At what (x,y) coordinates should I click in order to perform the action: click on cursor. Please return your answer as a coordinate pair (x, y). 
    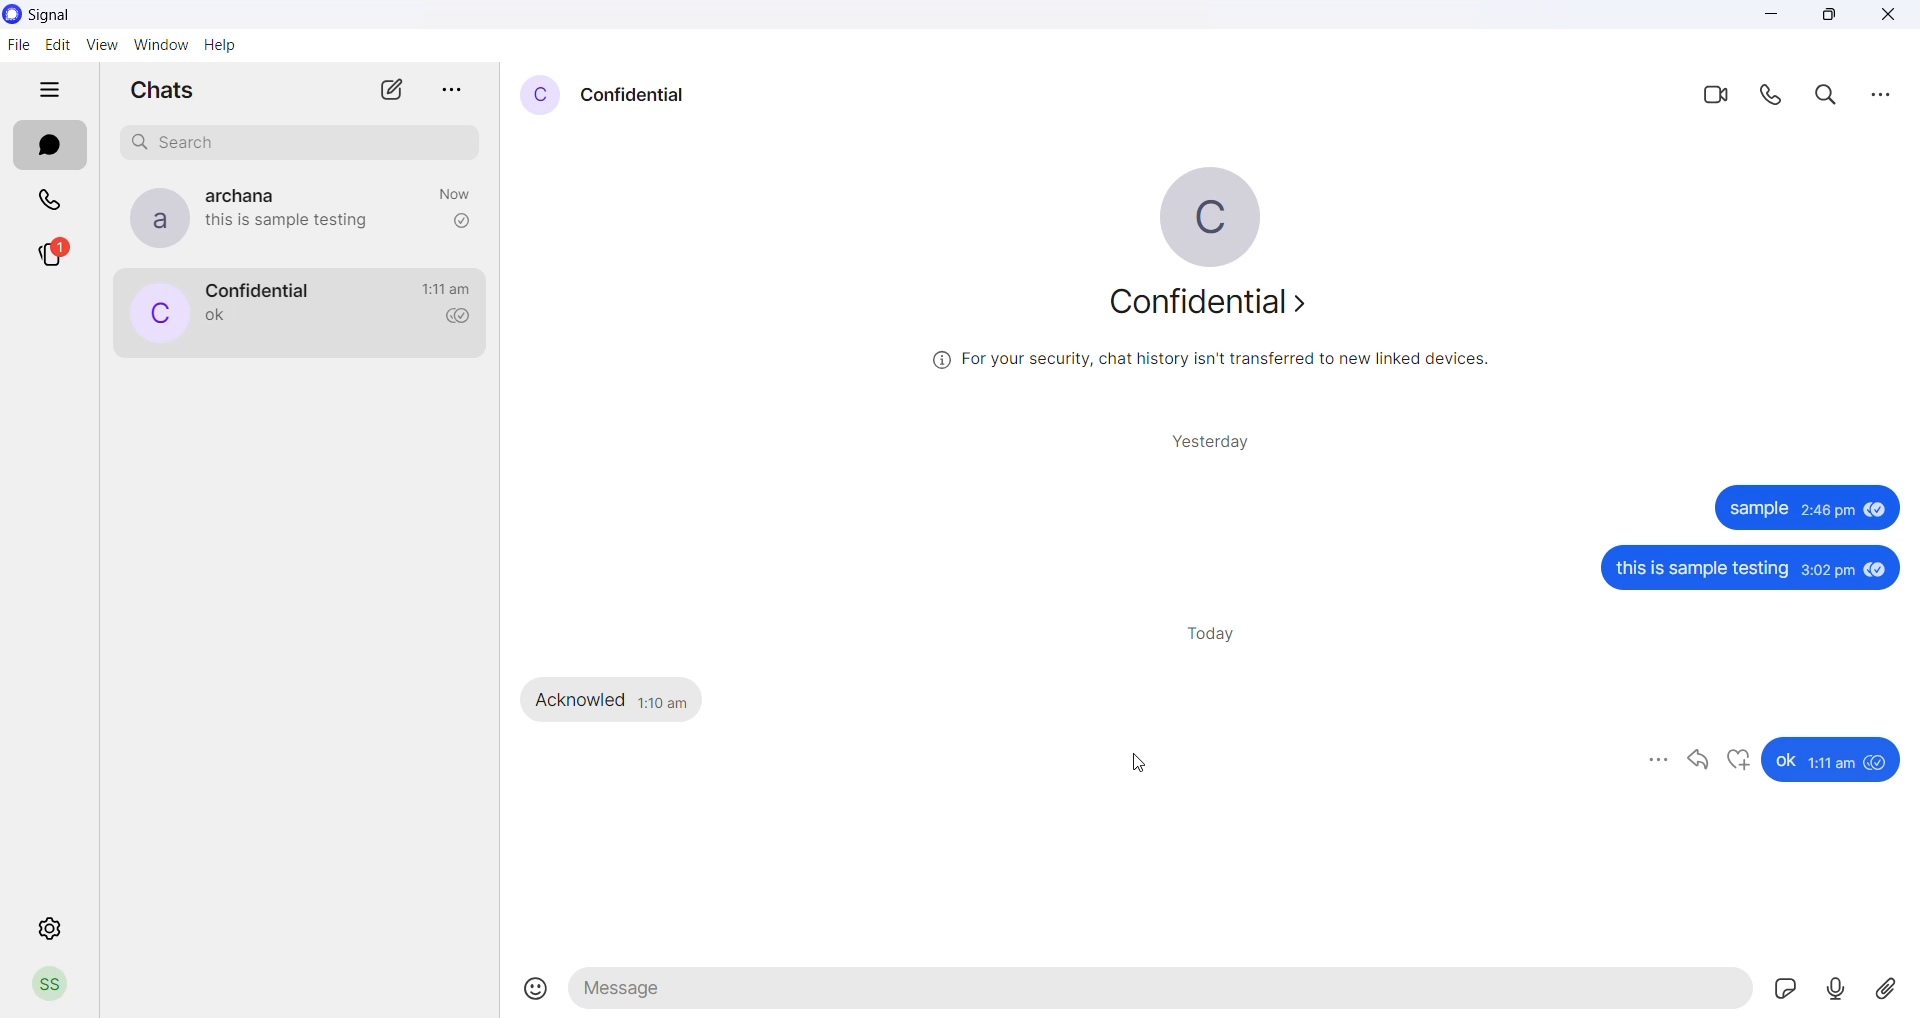
    Looking at the image, I should click on (1135, 767).